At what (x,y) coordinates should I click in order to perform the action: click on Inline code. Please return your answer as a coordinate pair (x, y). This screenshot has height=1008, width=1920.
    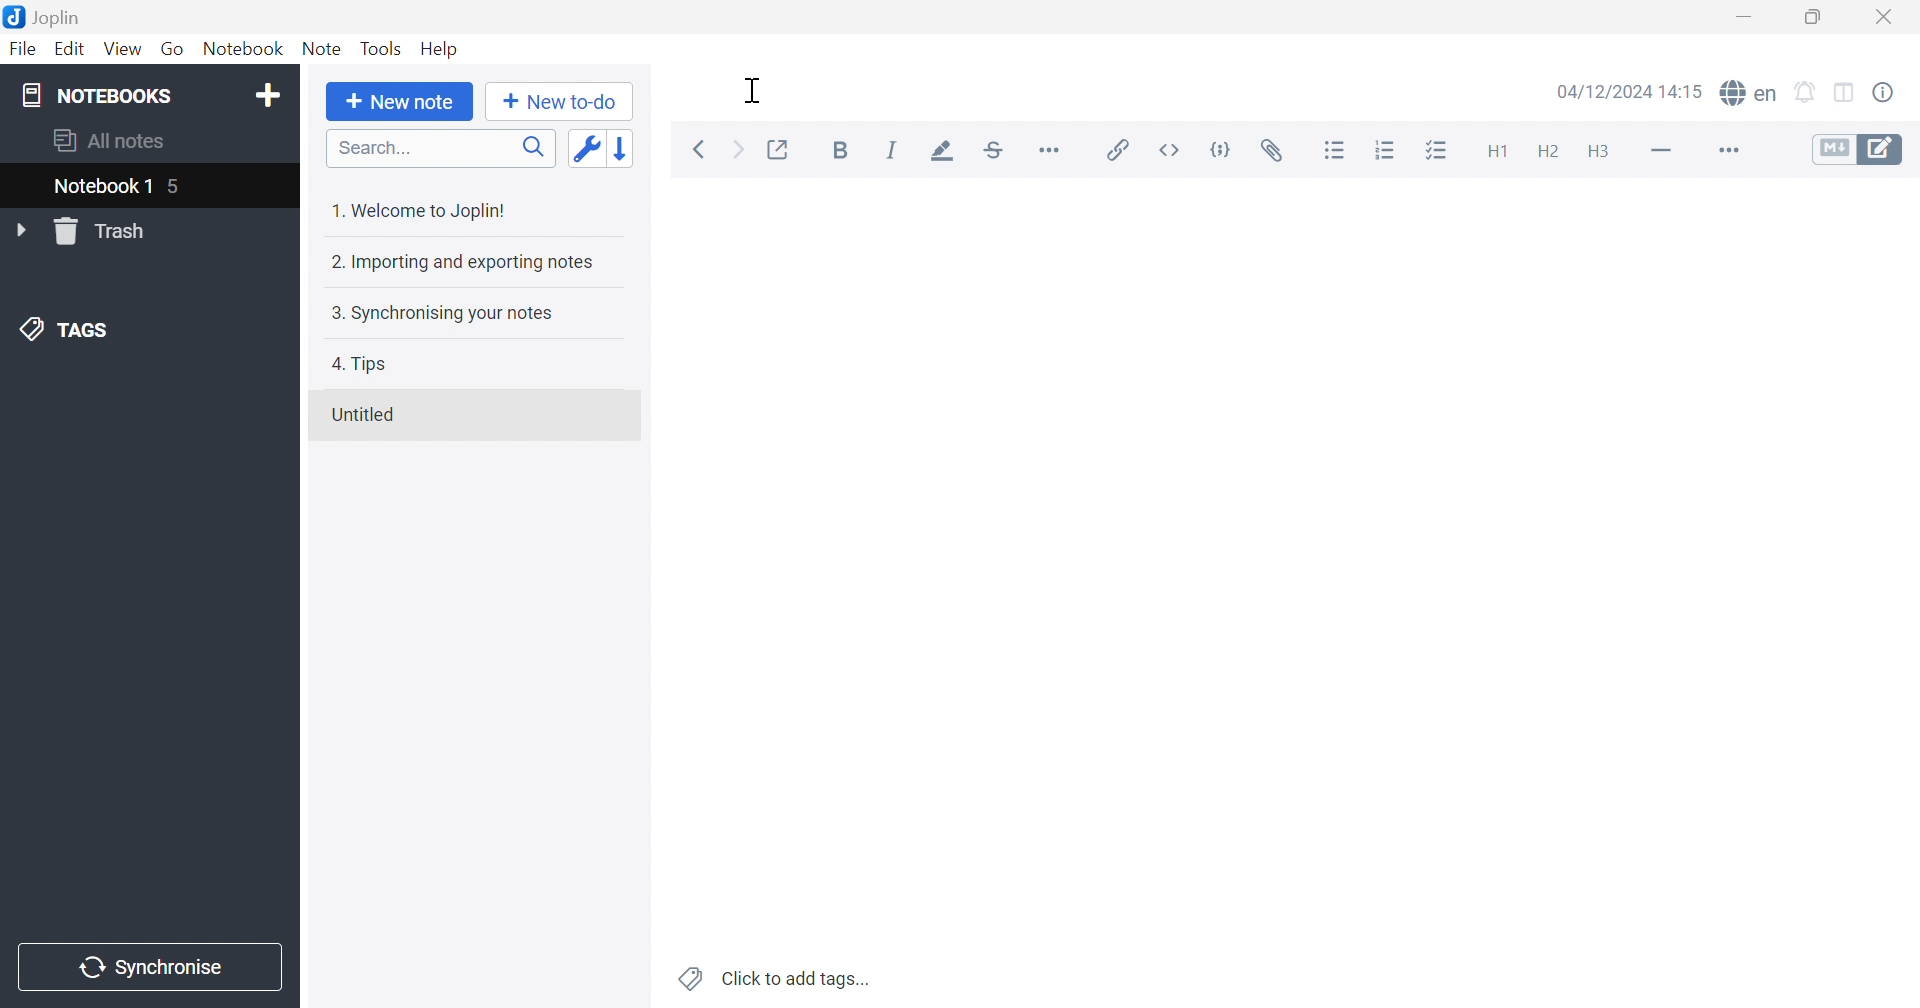
    Looking at the image, I should click on (1173, 150).